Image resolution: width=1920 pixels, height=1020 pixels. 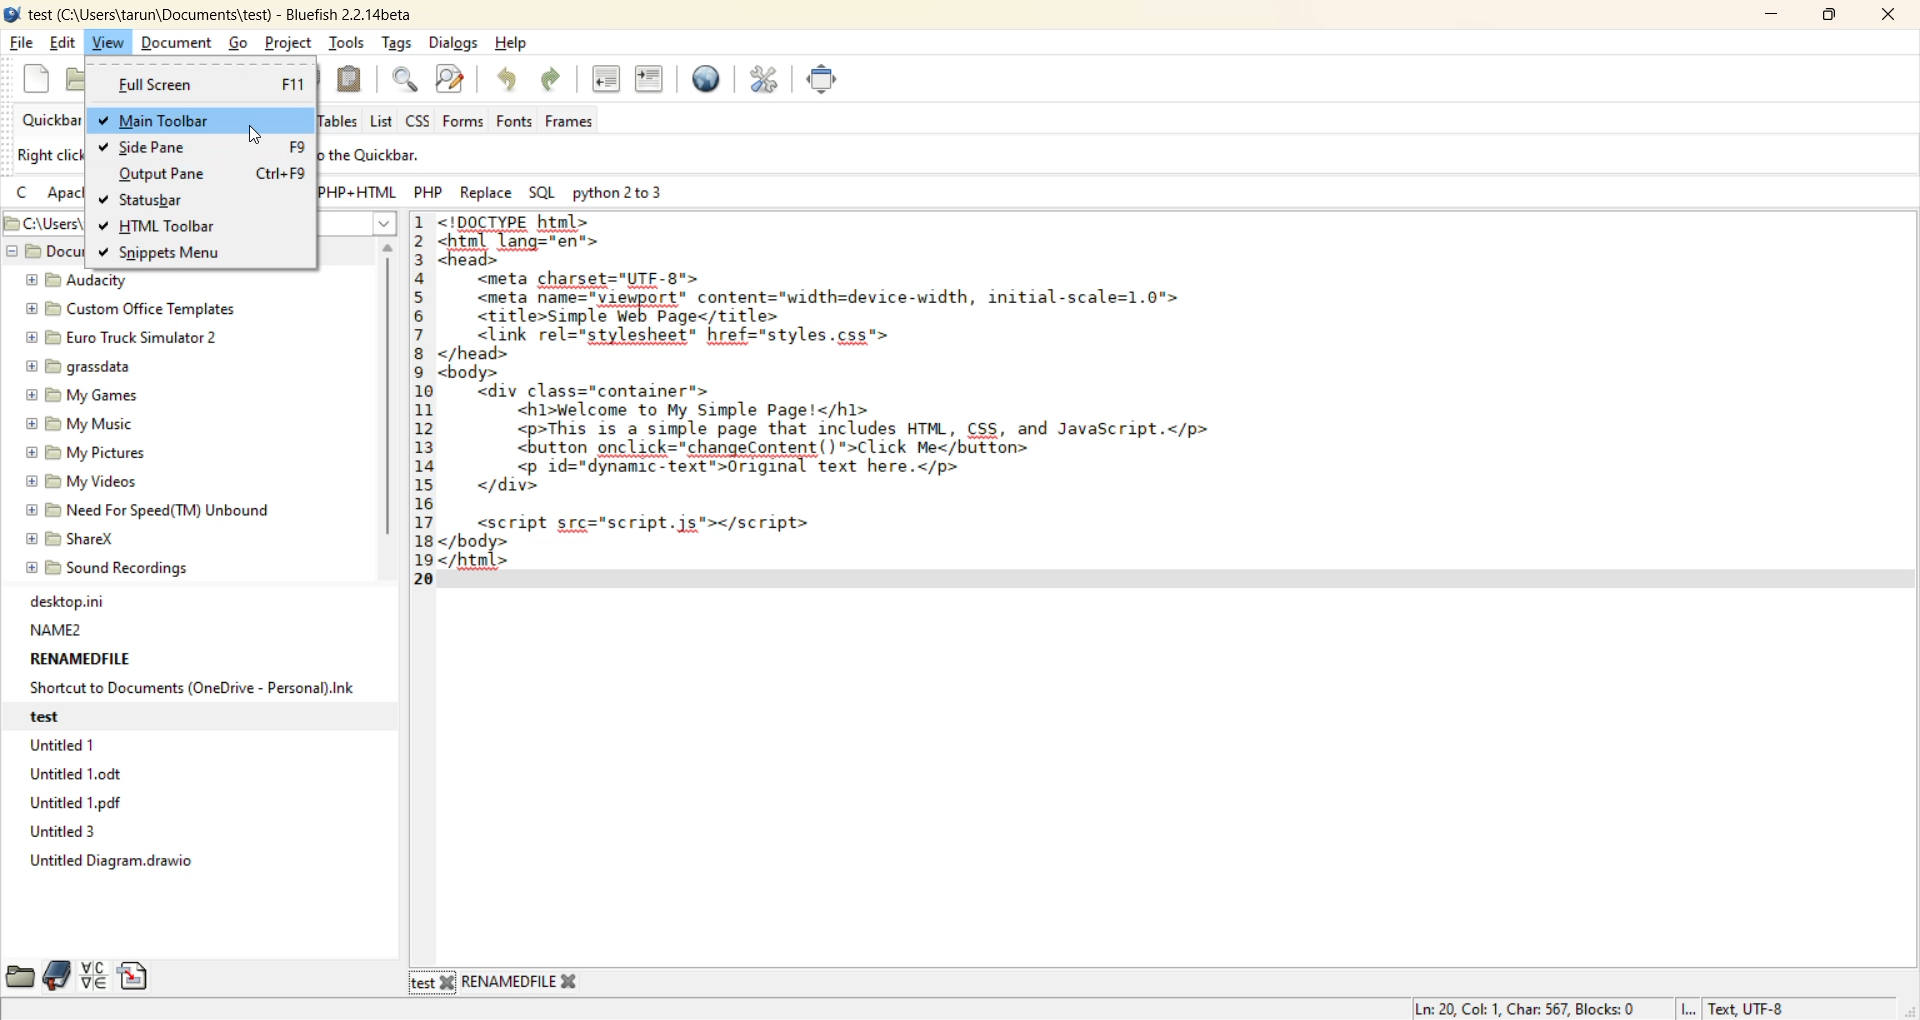 I want to click on python 2 to 3, so click(x=630, y=192).